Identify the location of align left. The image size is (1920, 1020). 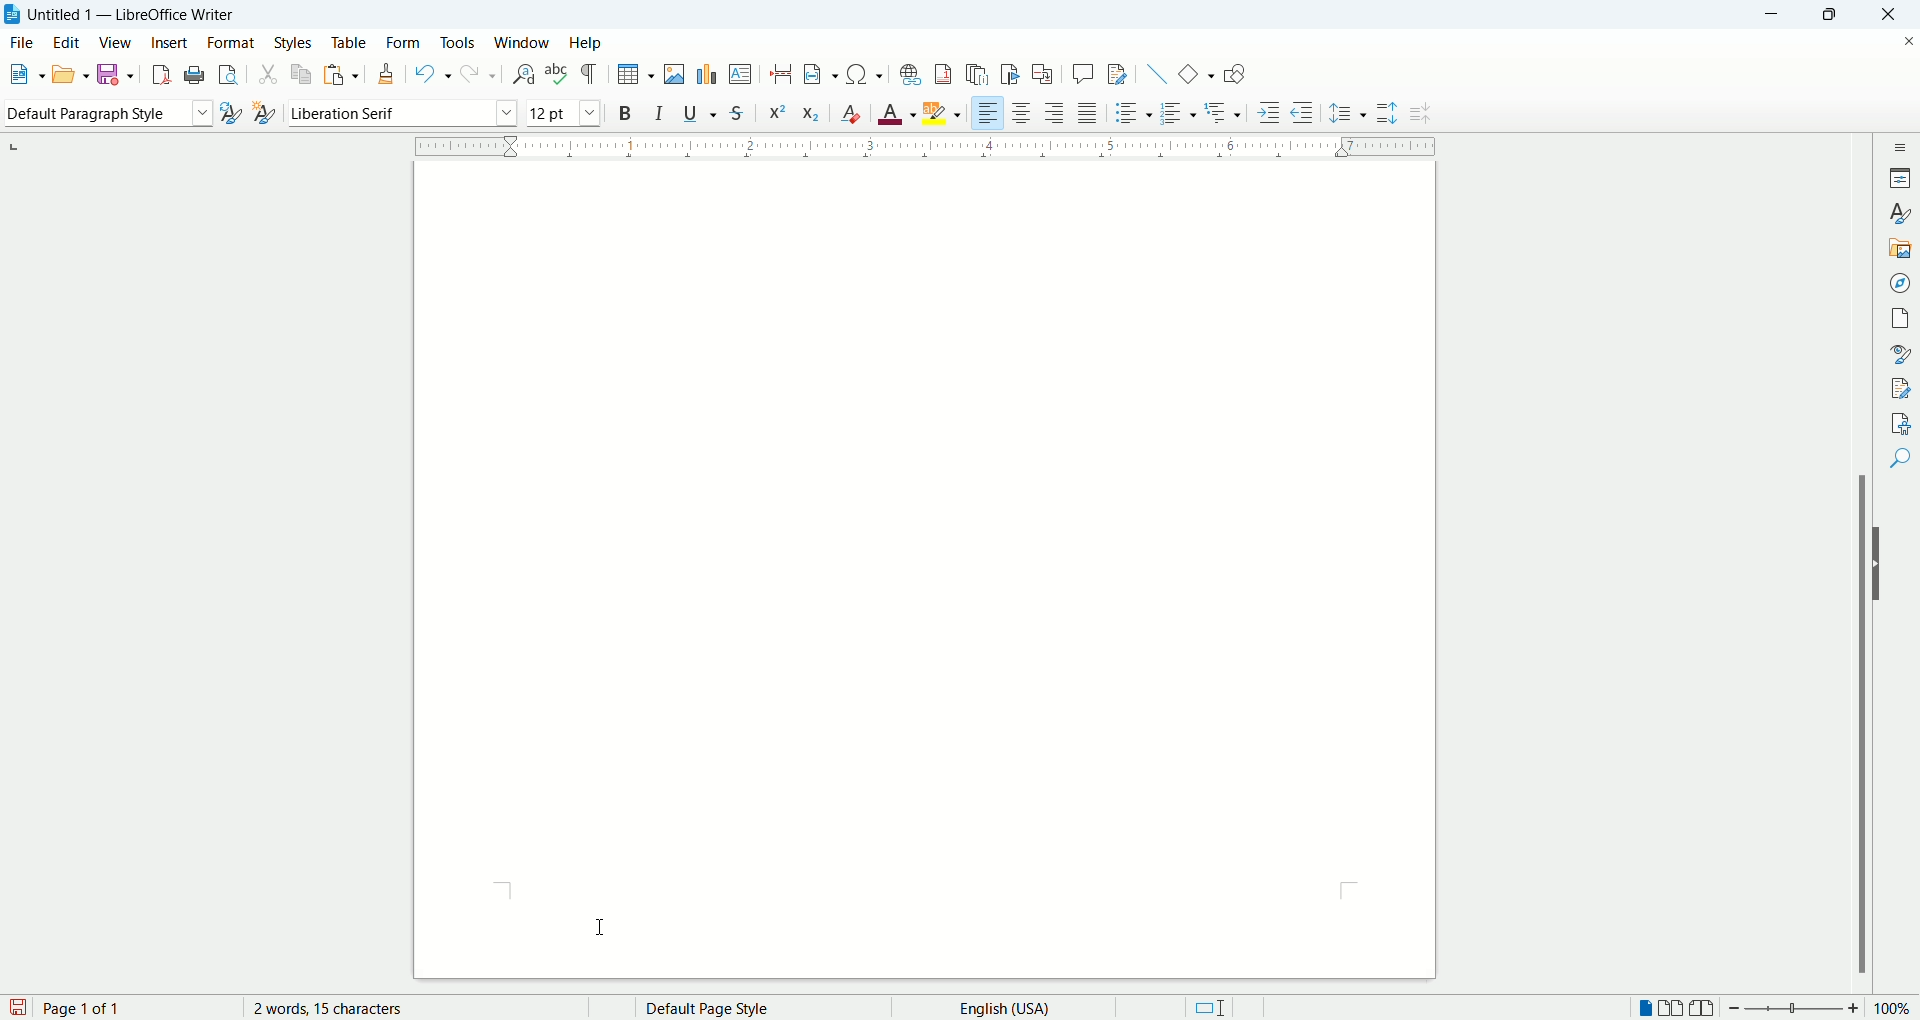
(989, 114).